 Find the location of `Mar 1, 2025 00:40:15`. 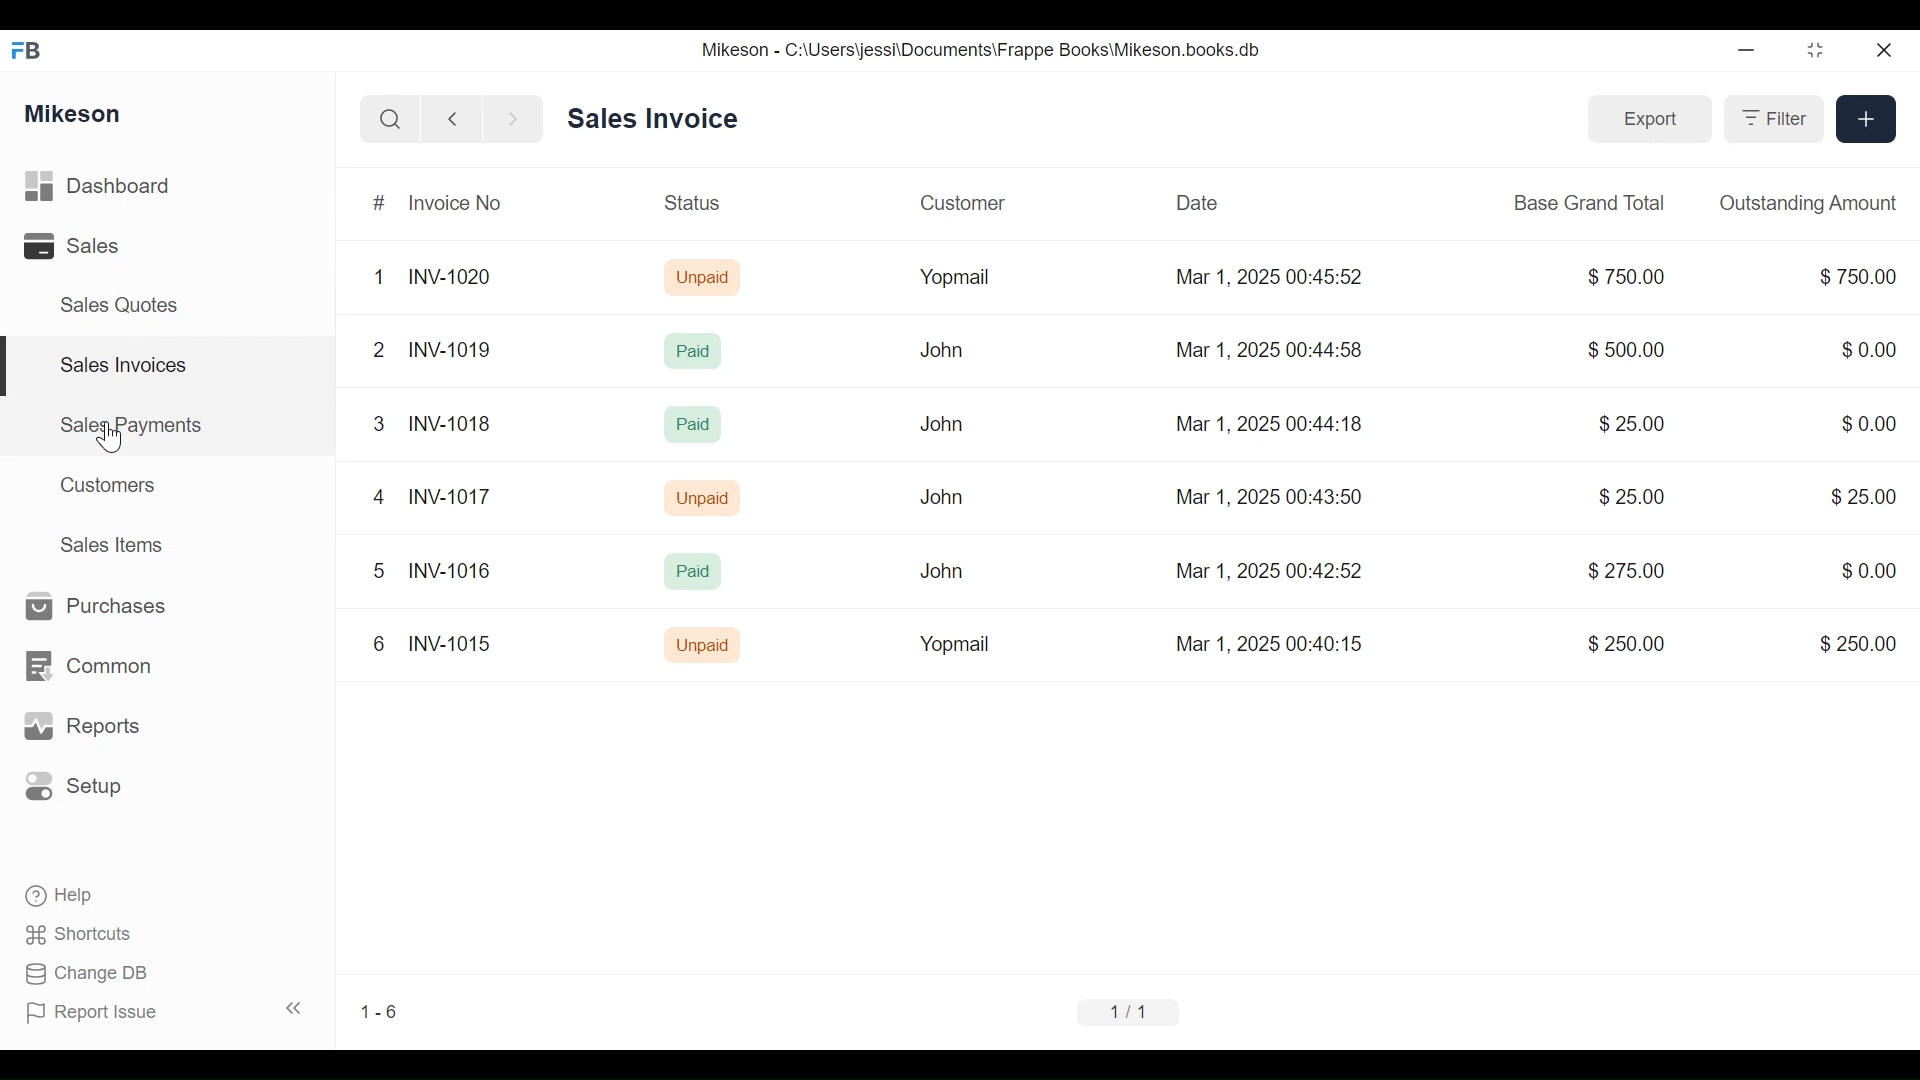

Mar 1, 2025 00:40:15 is located at coordinates (1280, 647).